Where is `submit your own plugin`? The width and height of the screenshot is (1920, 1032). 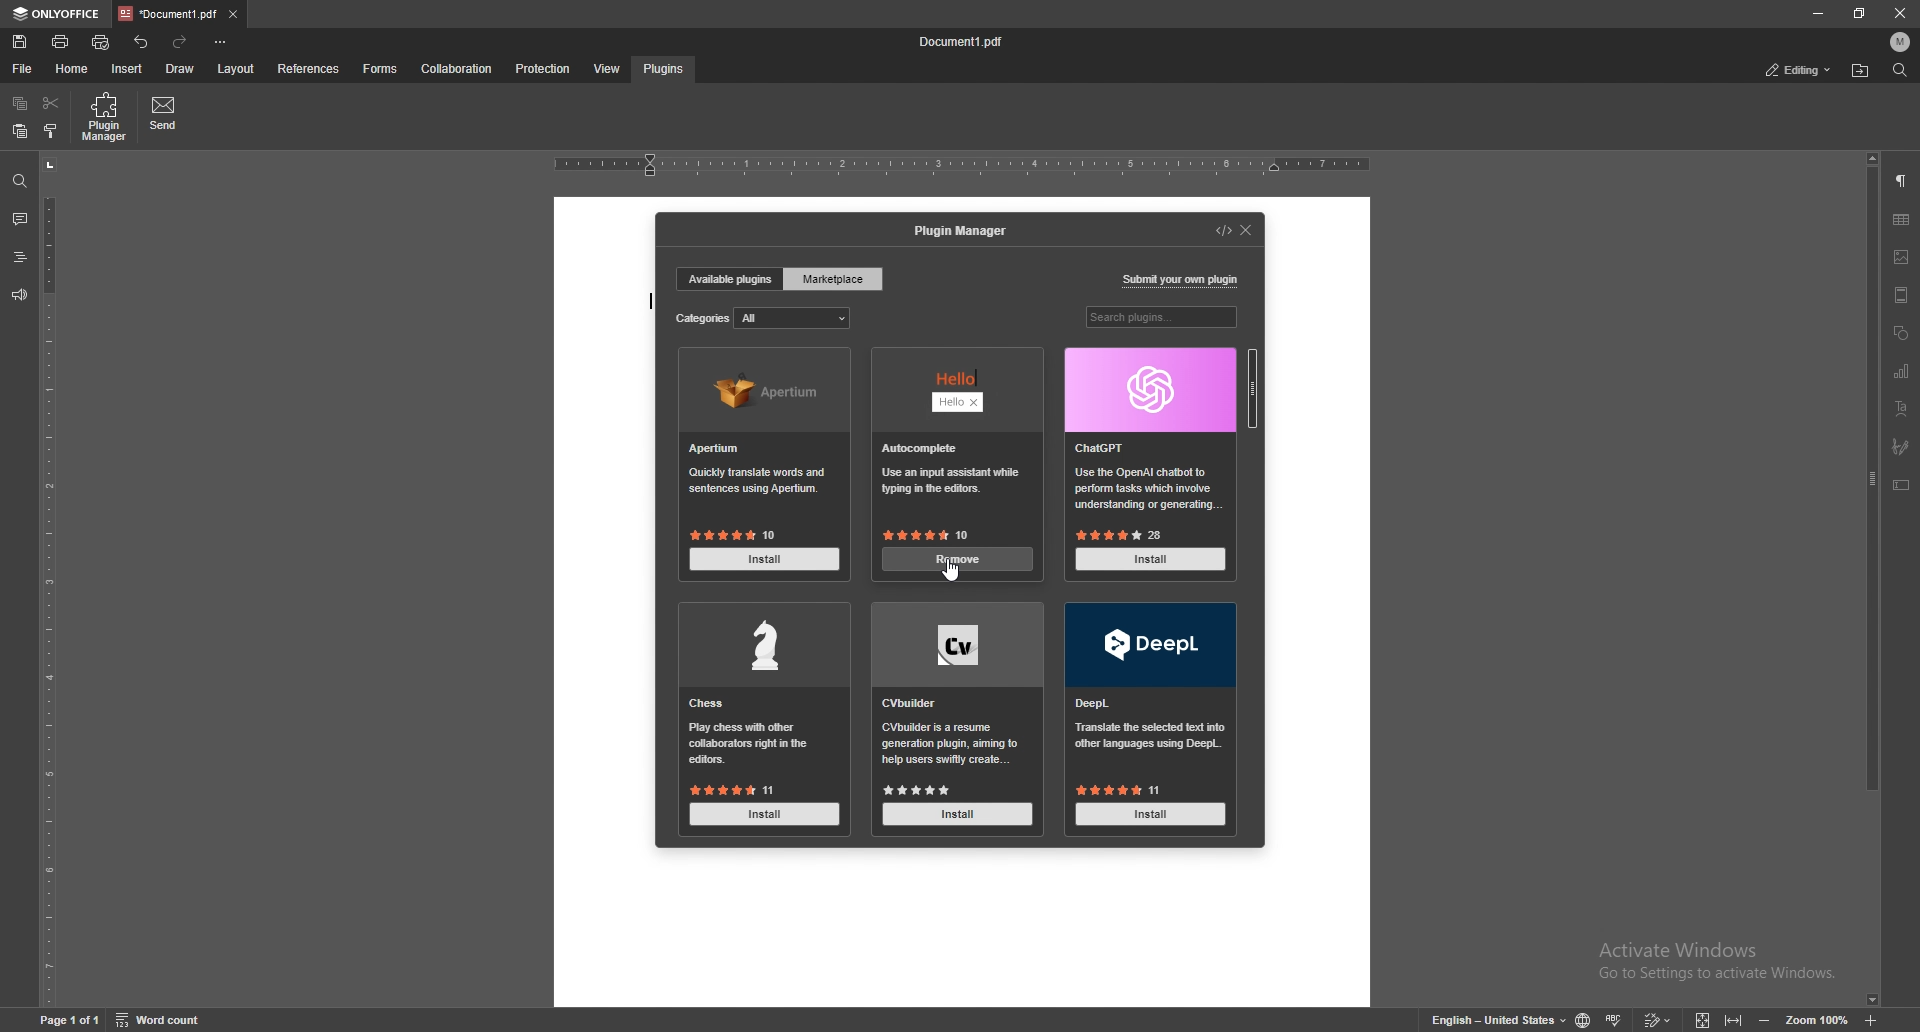
submit your own plugin is located at coordinates (1180, 279).